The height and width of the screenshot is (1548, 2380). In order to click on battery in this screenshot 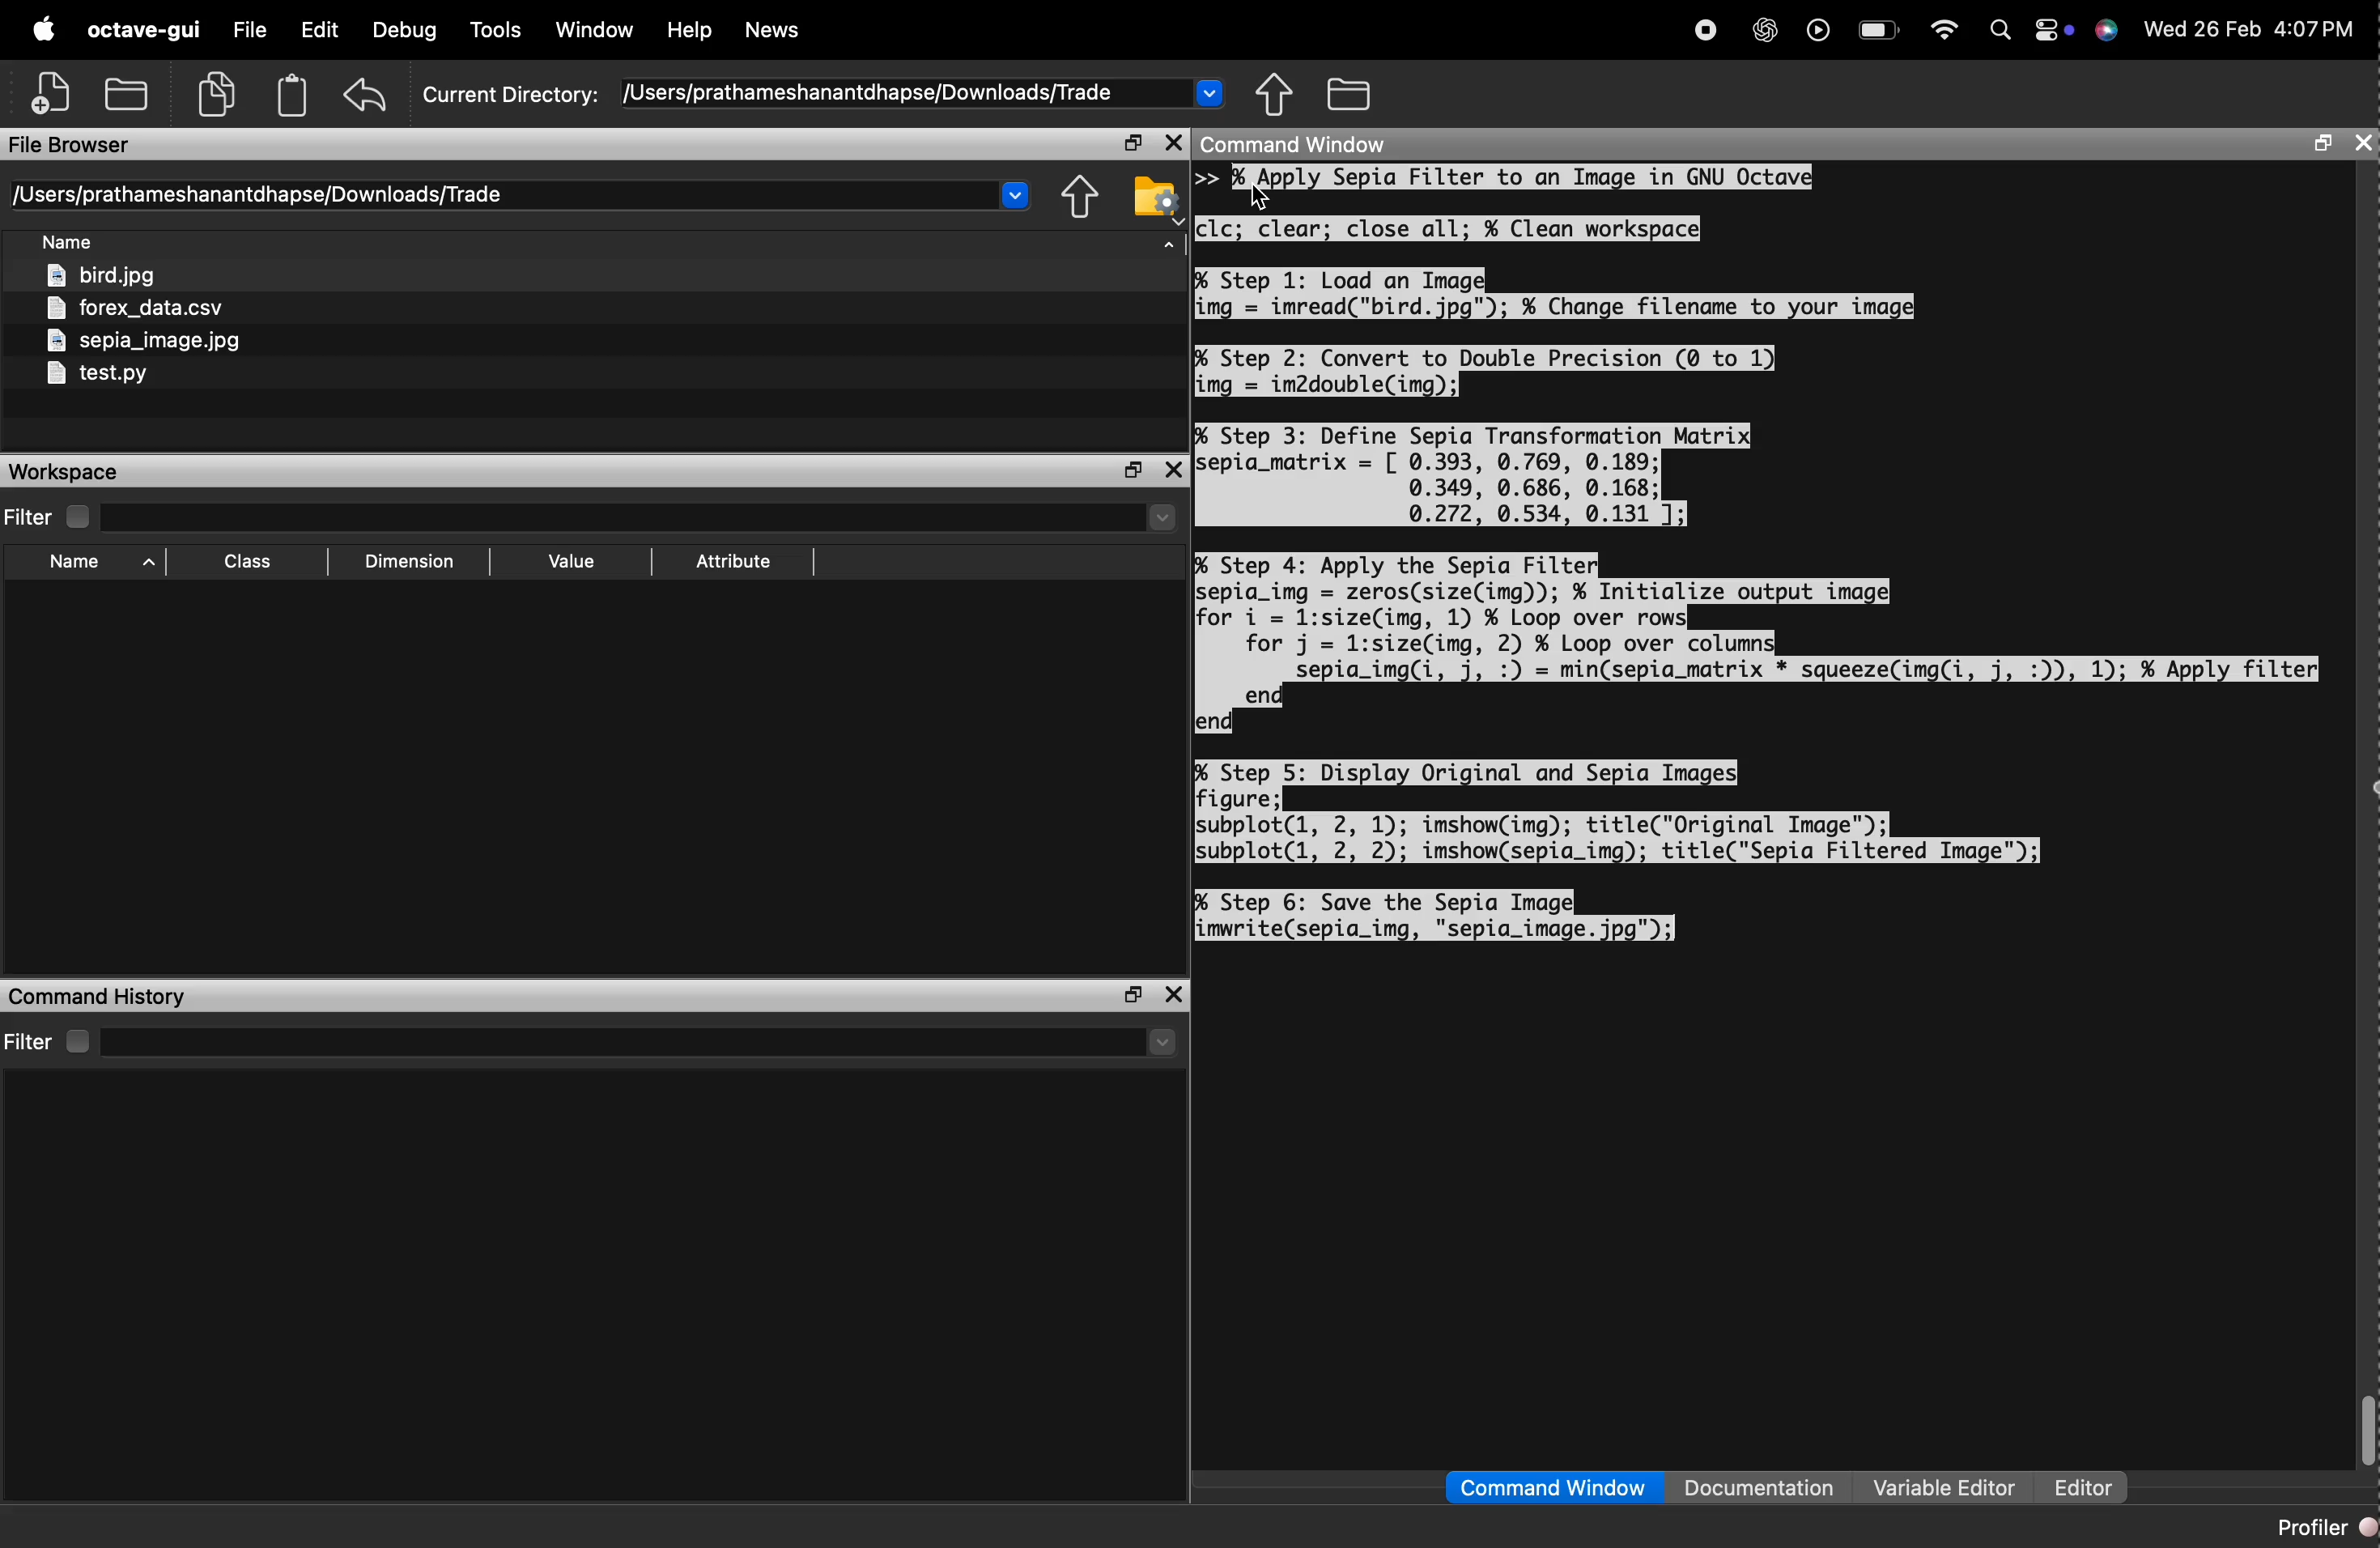, I will do `click(1881, 29)`.